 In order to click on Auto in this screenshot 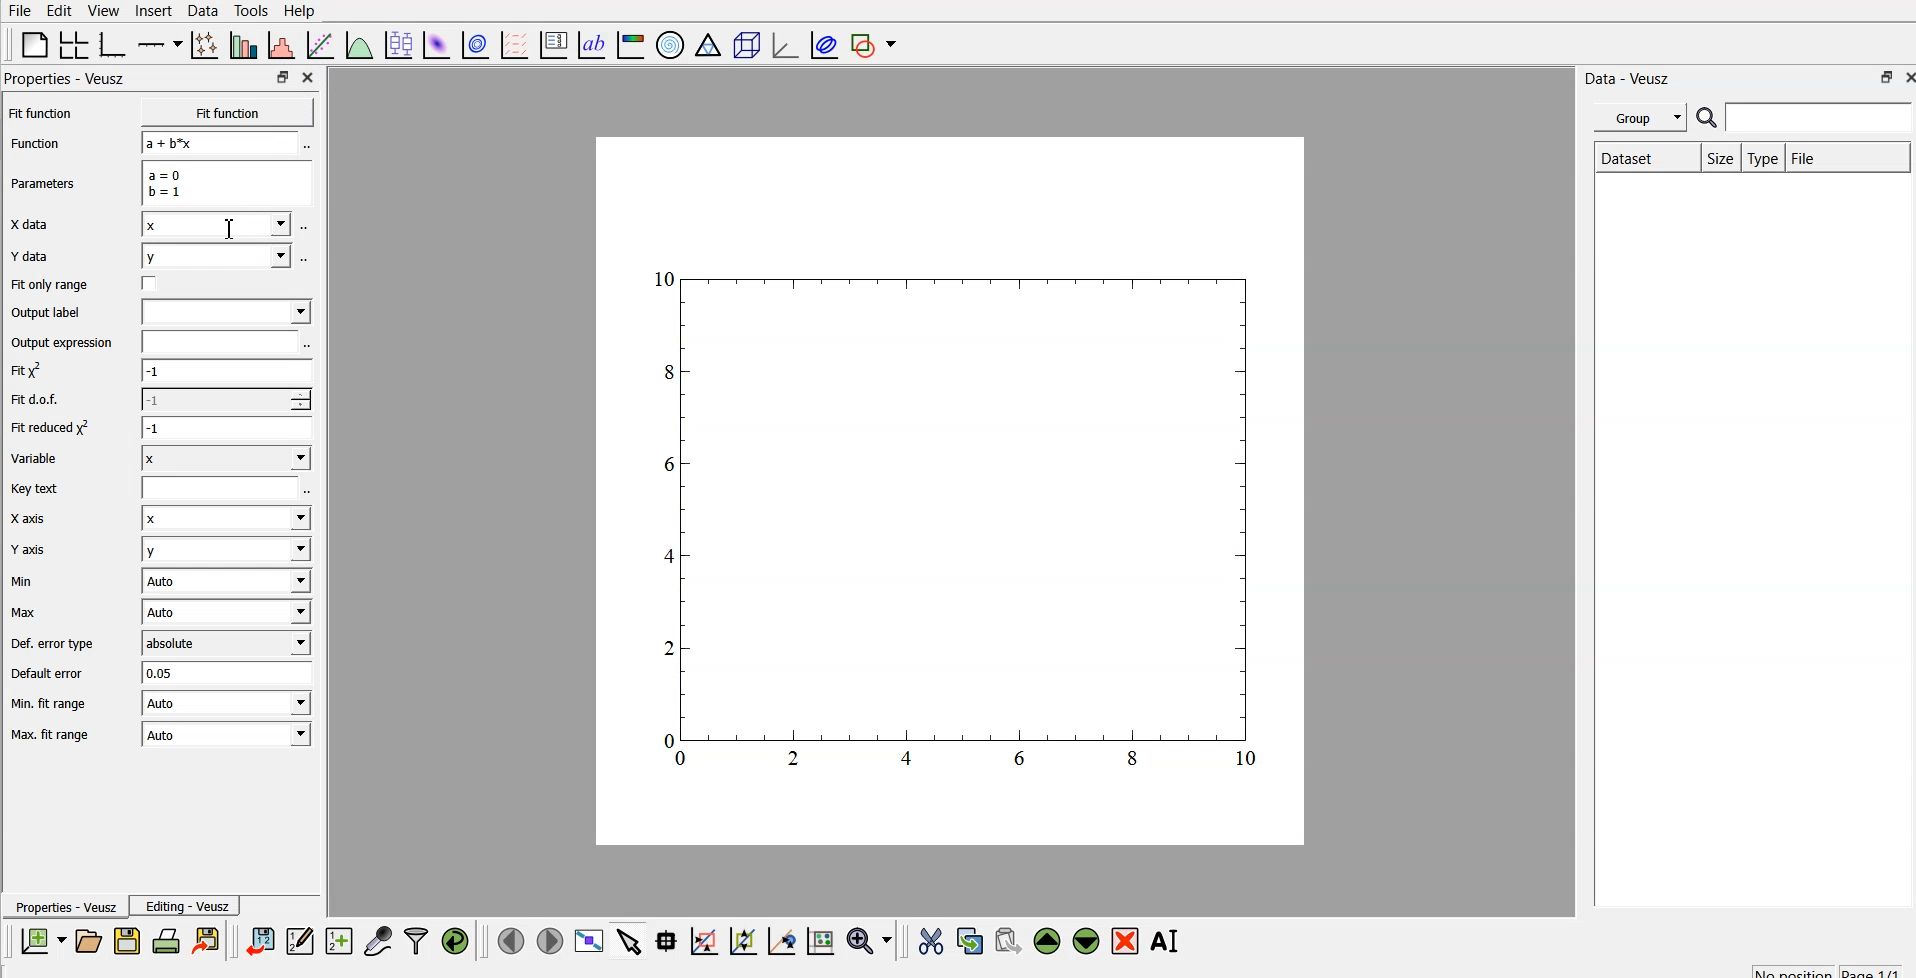, I will do `click(227, 735)`.